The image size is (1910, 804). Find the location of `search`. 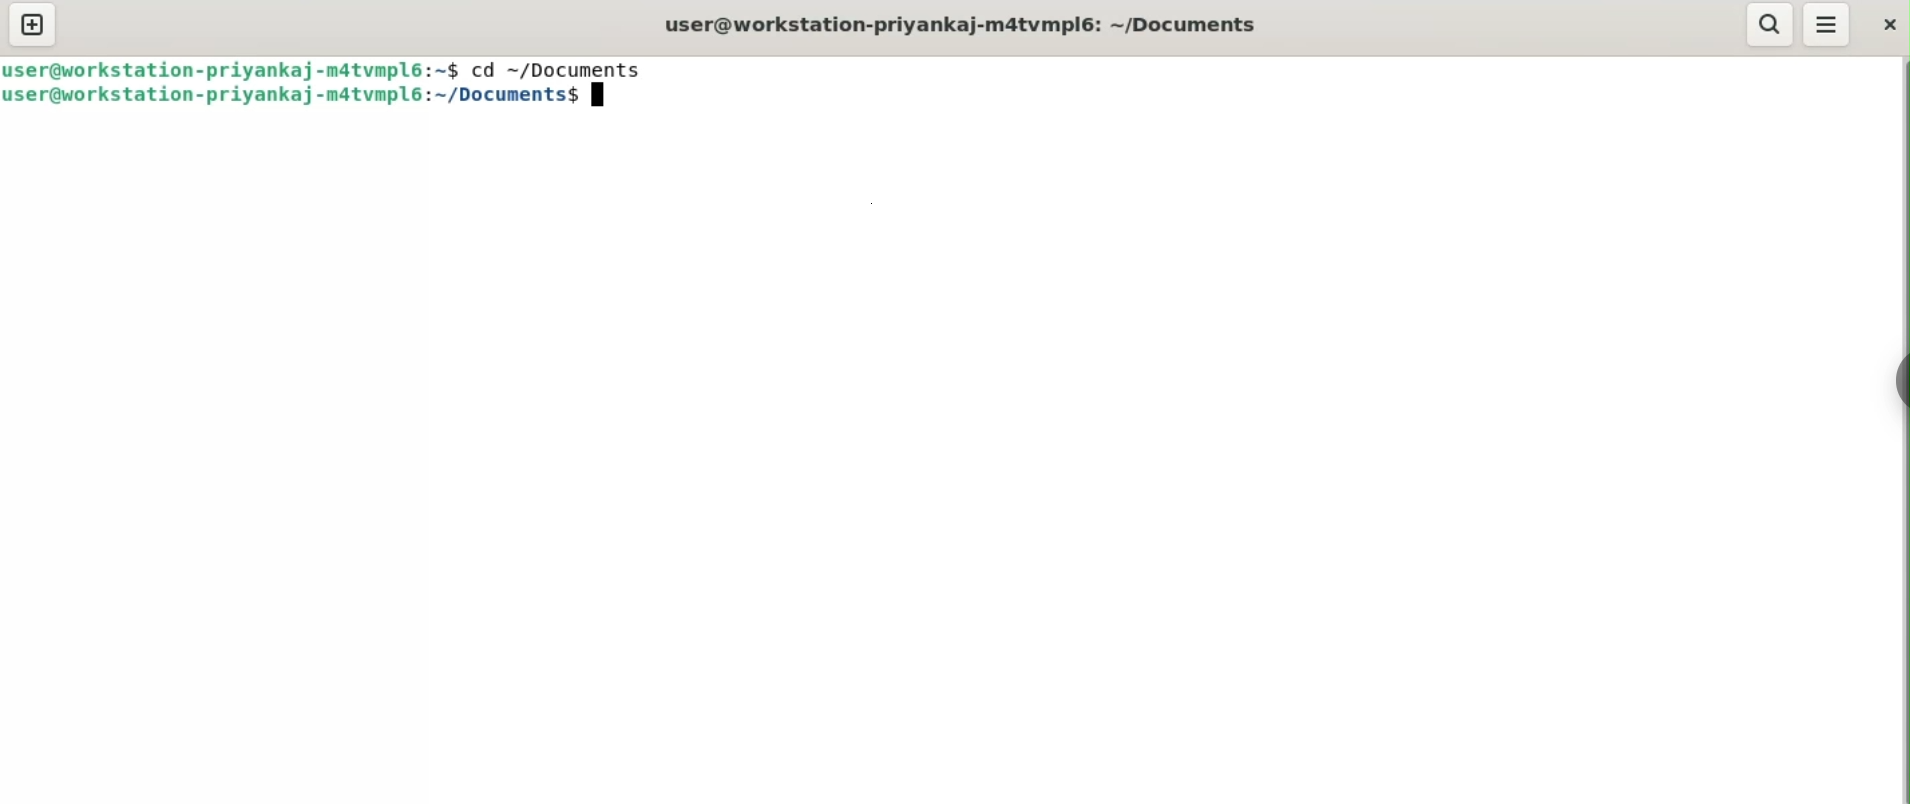

search is located at coordinates (1769, 24).